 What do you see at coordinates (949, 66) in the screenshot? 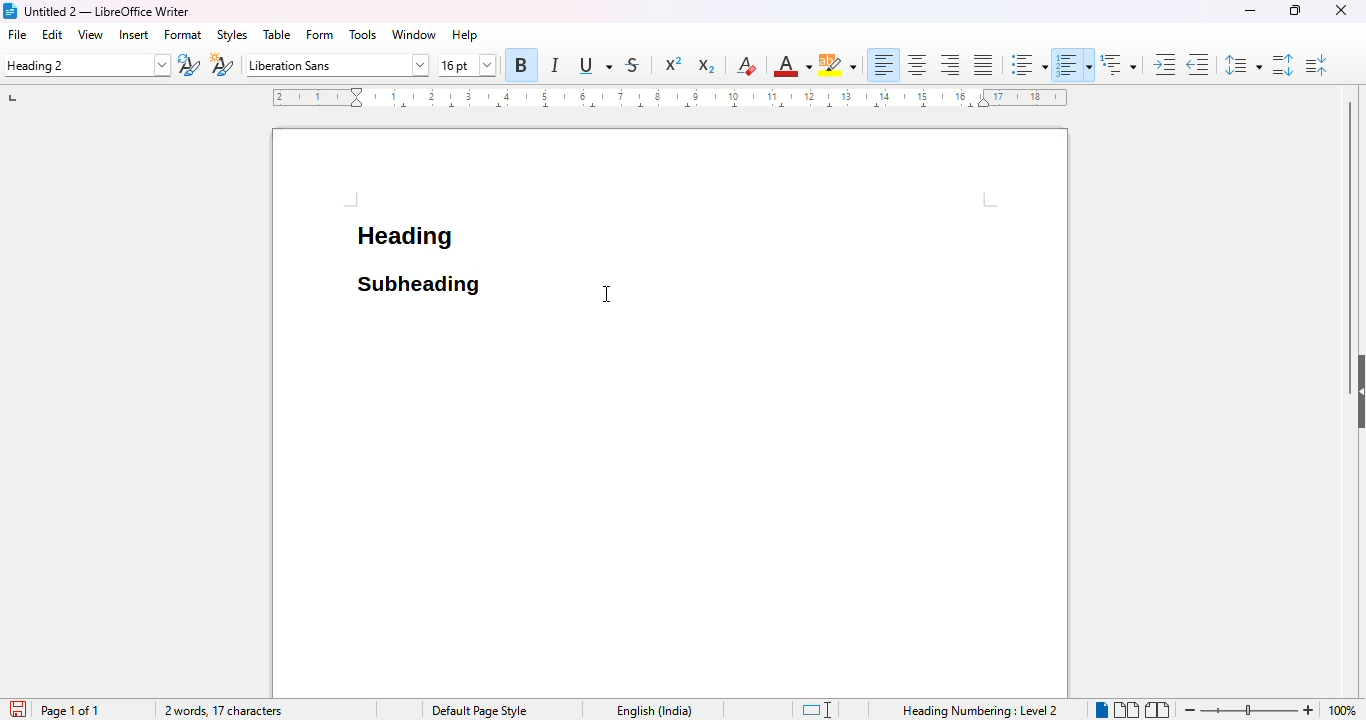
I see `align right` at bounding box center [949, 66].